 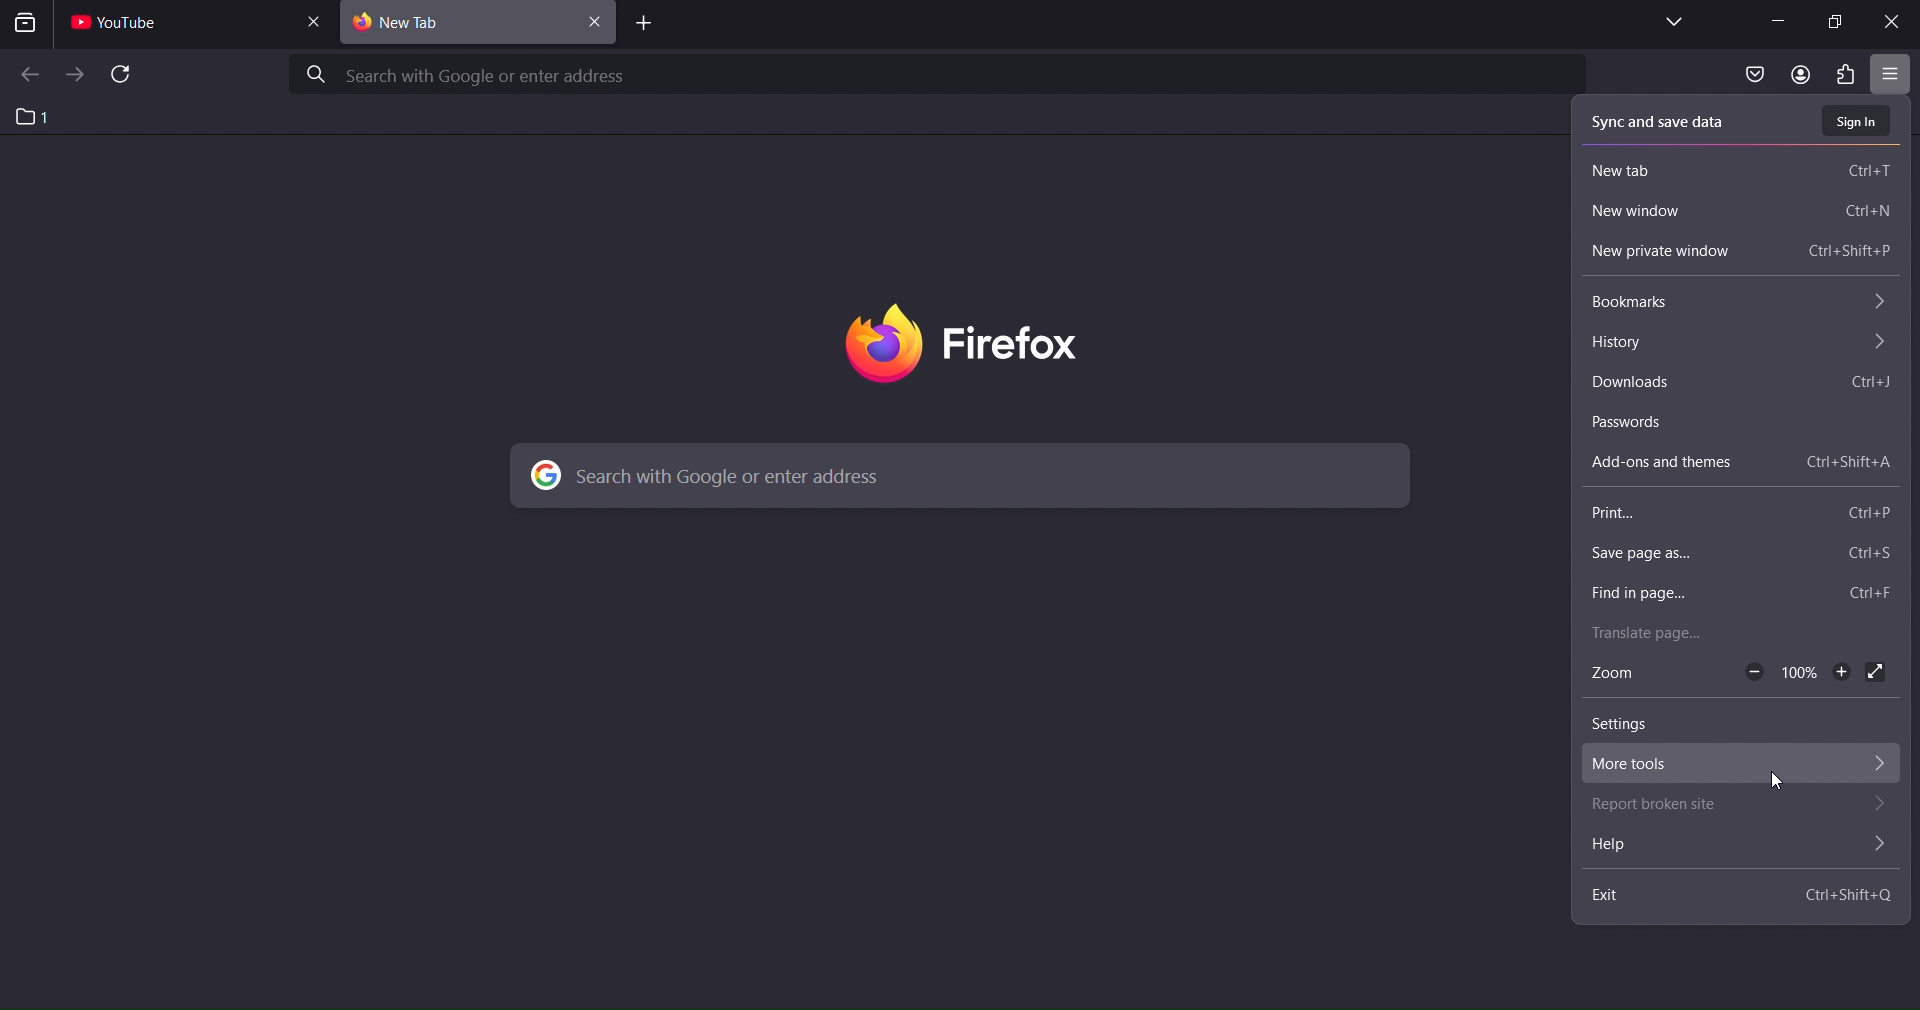 I want to click on account, so click(x=1796, y=74).